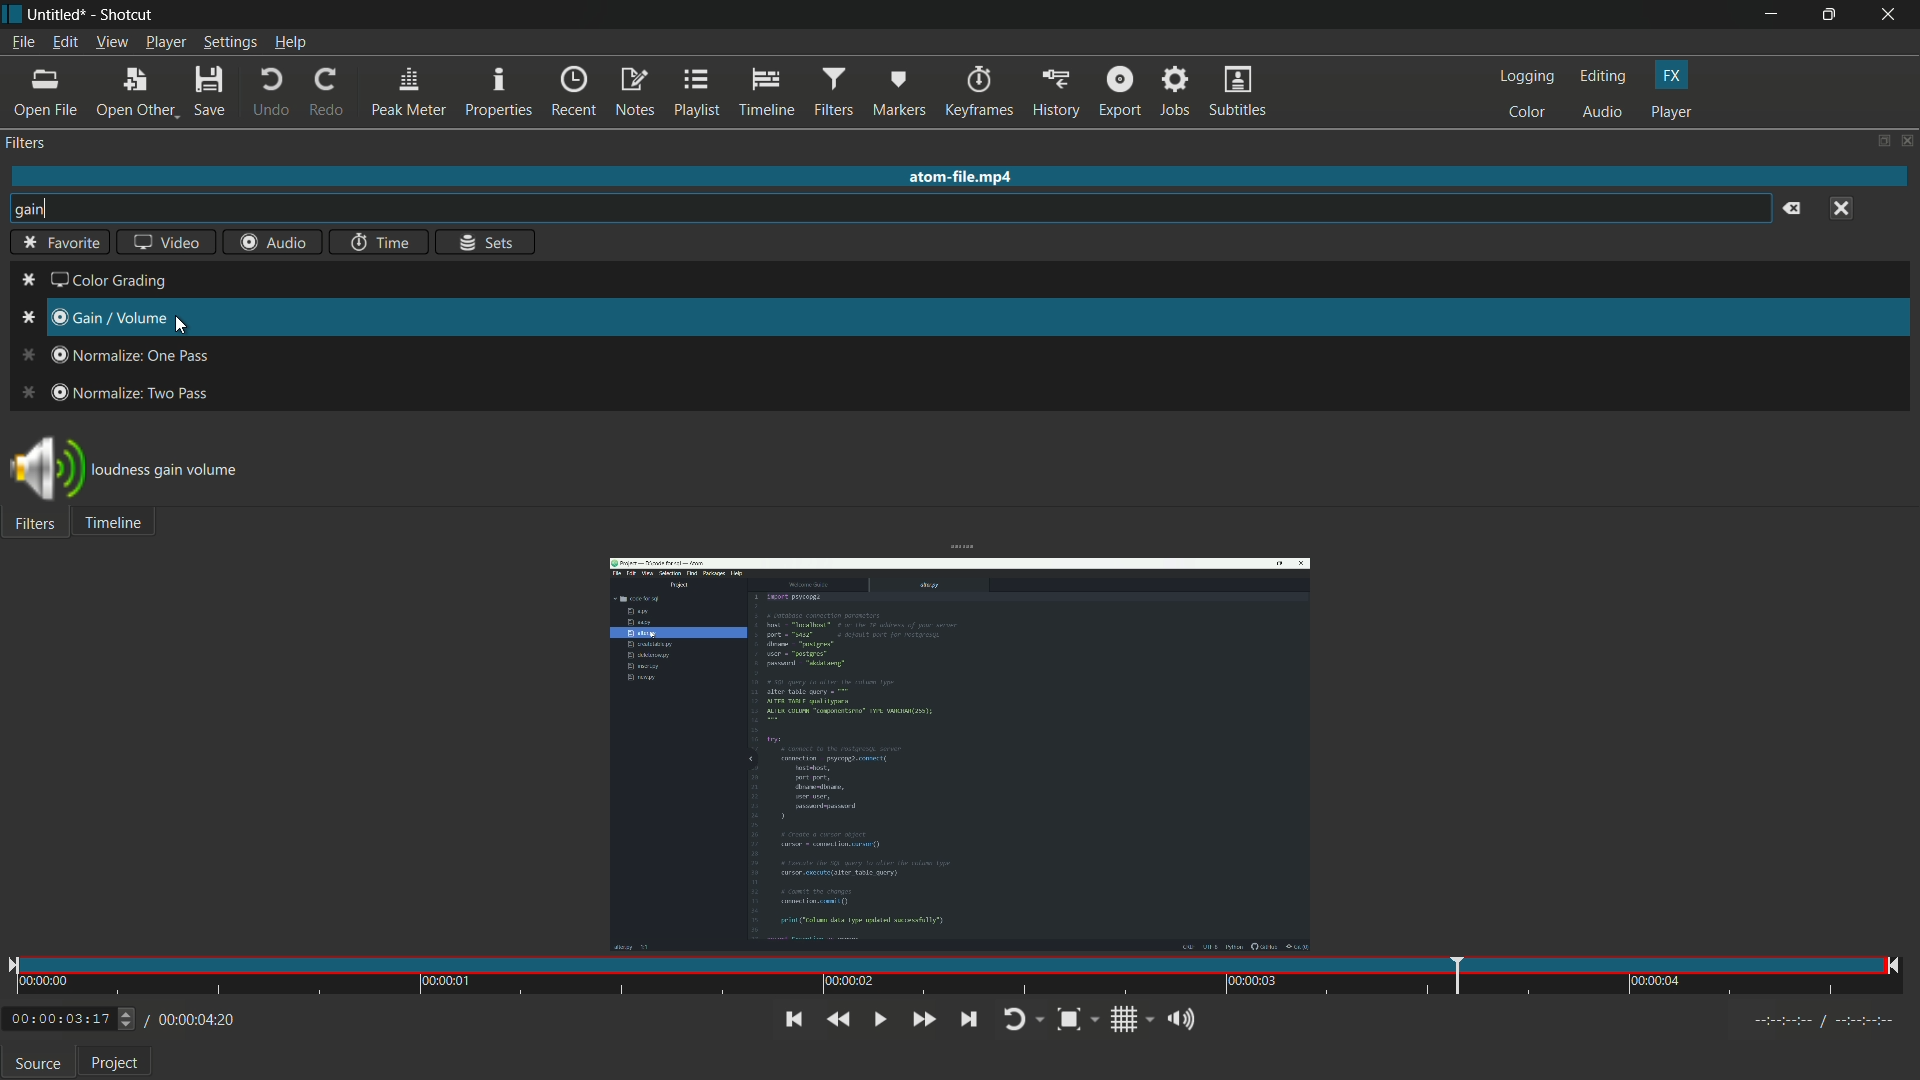 The height and width of the screenshot is (1080, 1920). What do you see at coordinates (977, 92) in the screenshot?
I see `keyframes` at bounding box center [977, 92].